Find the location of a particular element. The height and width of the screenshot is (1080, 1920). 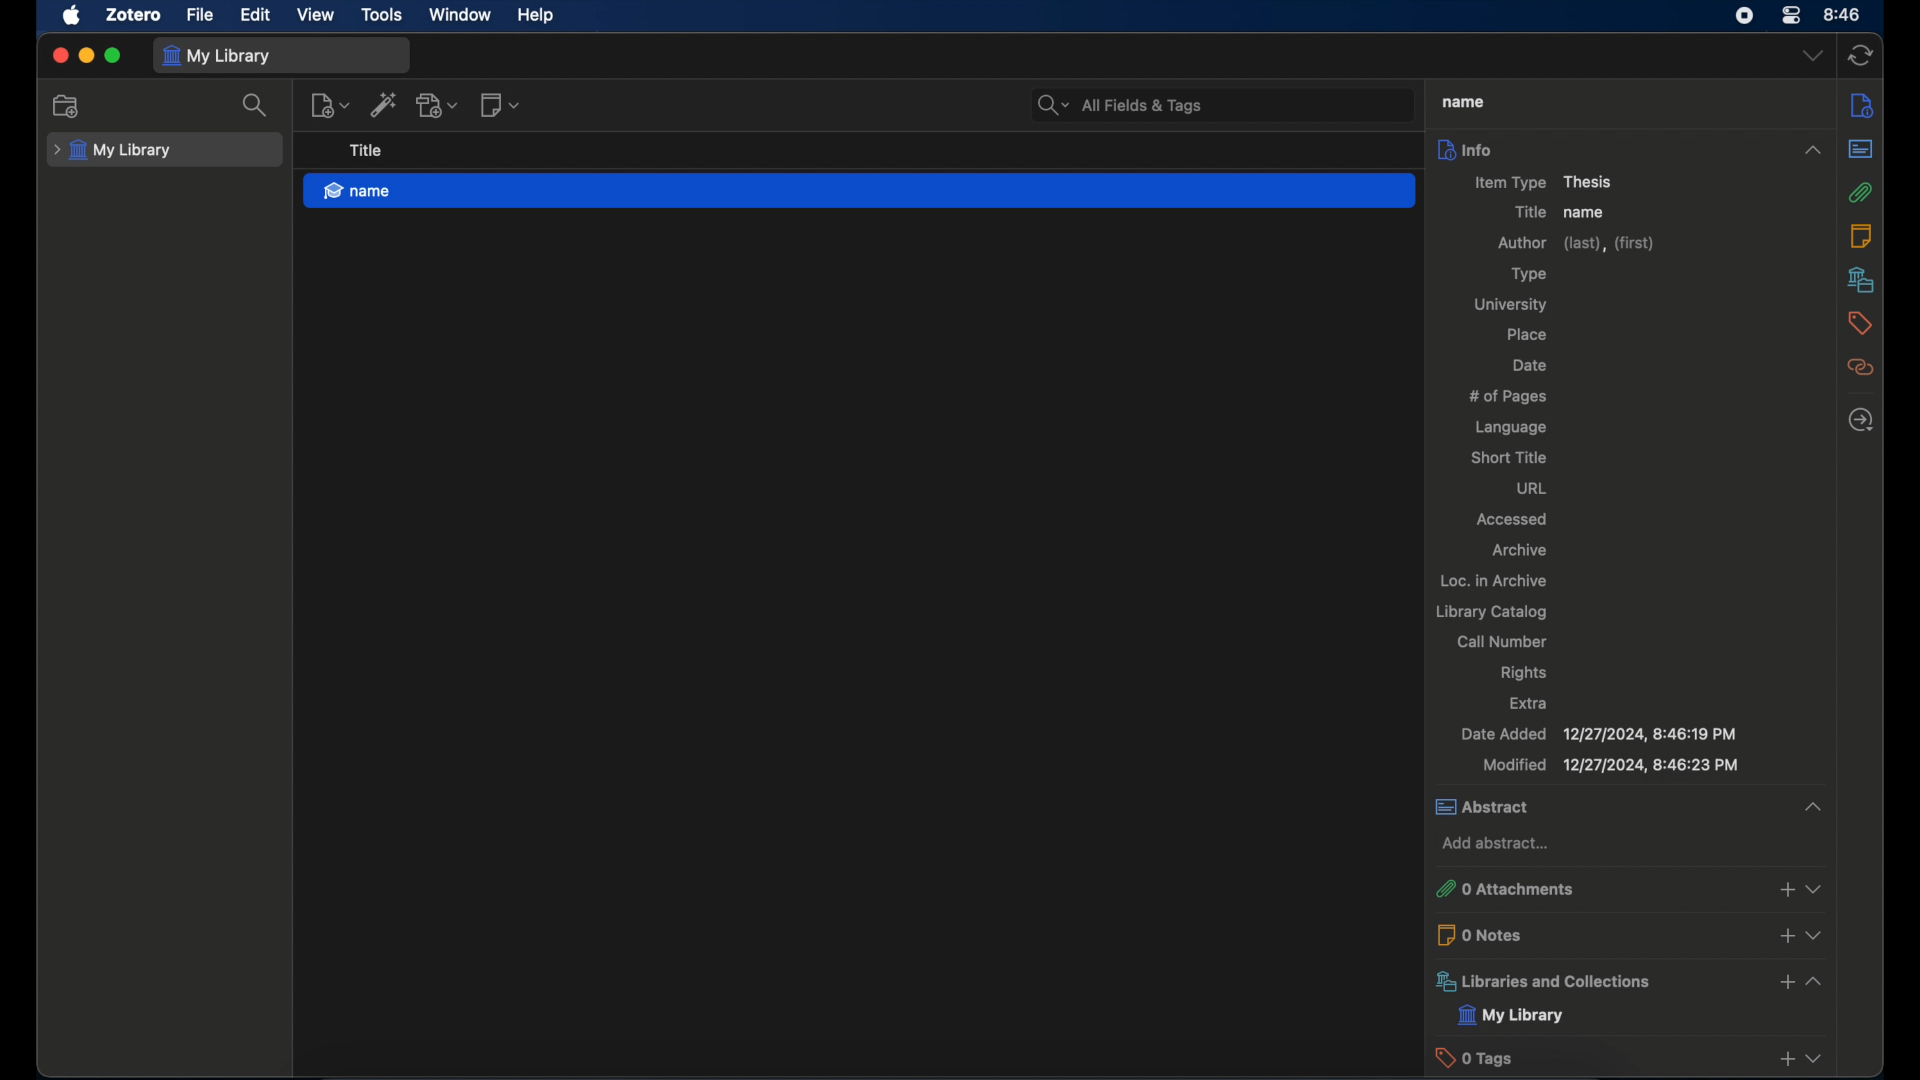

search bar input is located at coordinates (1244, 106).